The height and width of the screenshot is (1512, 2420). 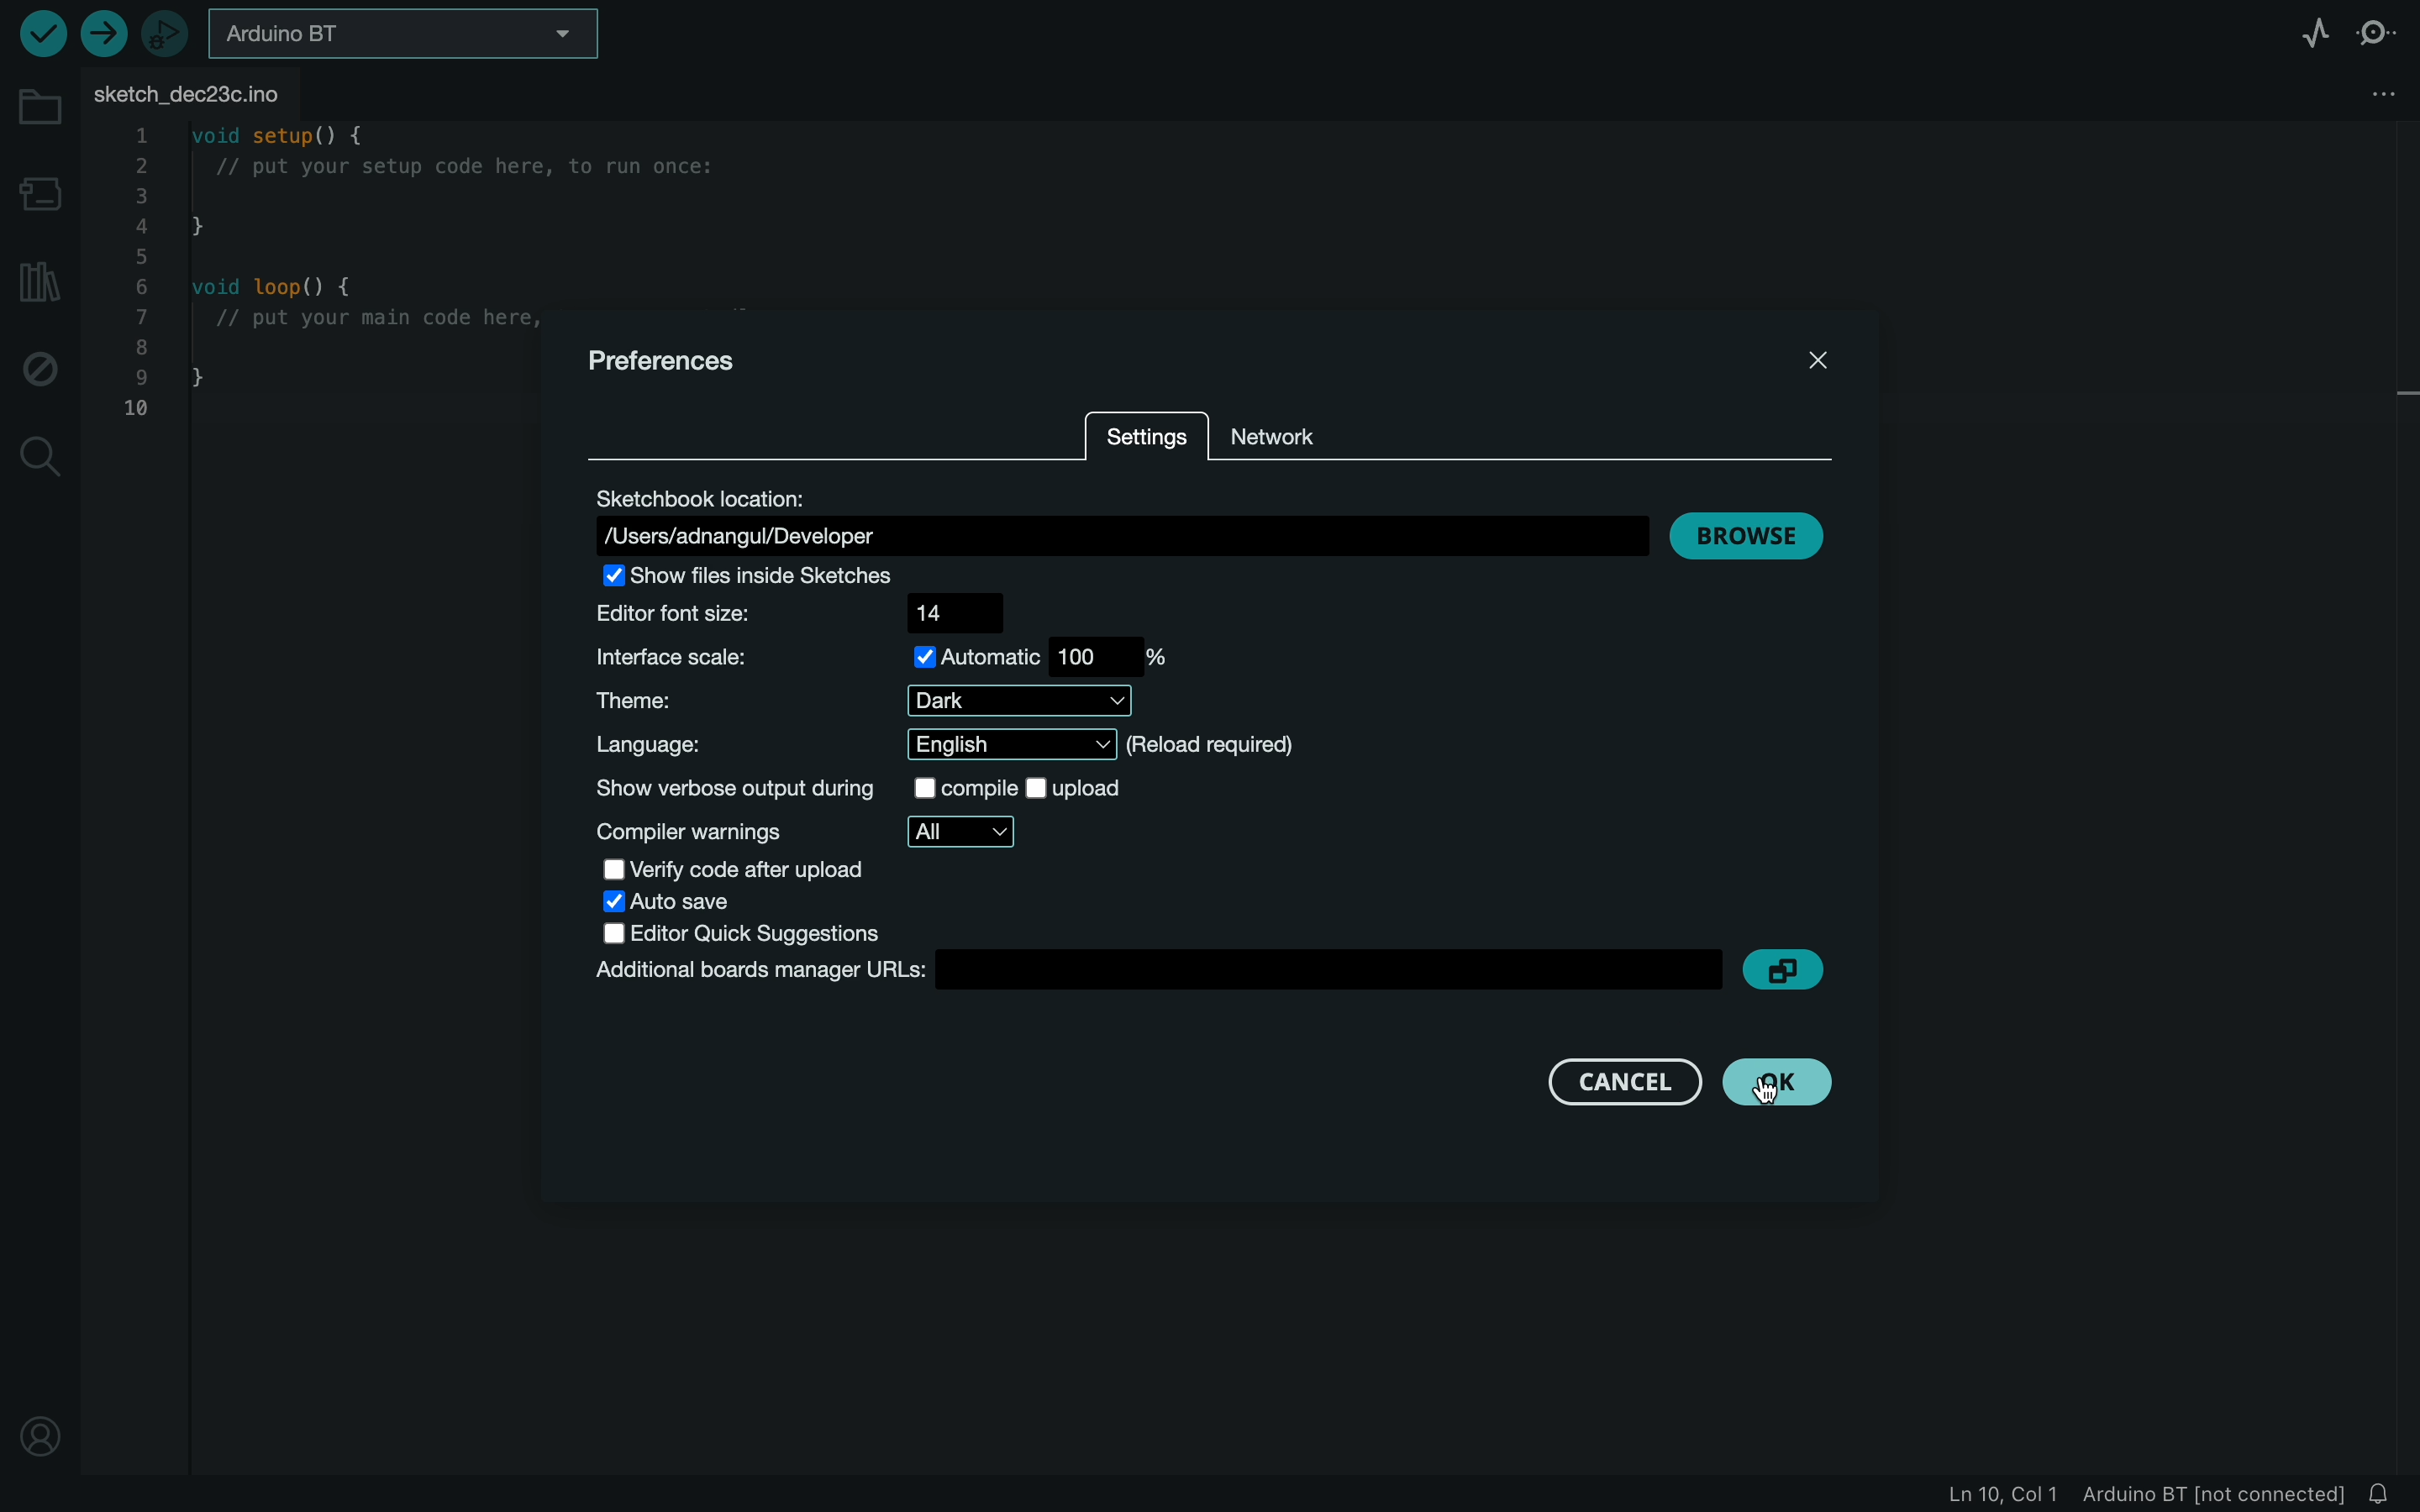 I want to click on language, so click(x=955, y=746).